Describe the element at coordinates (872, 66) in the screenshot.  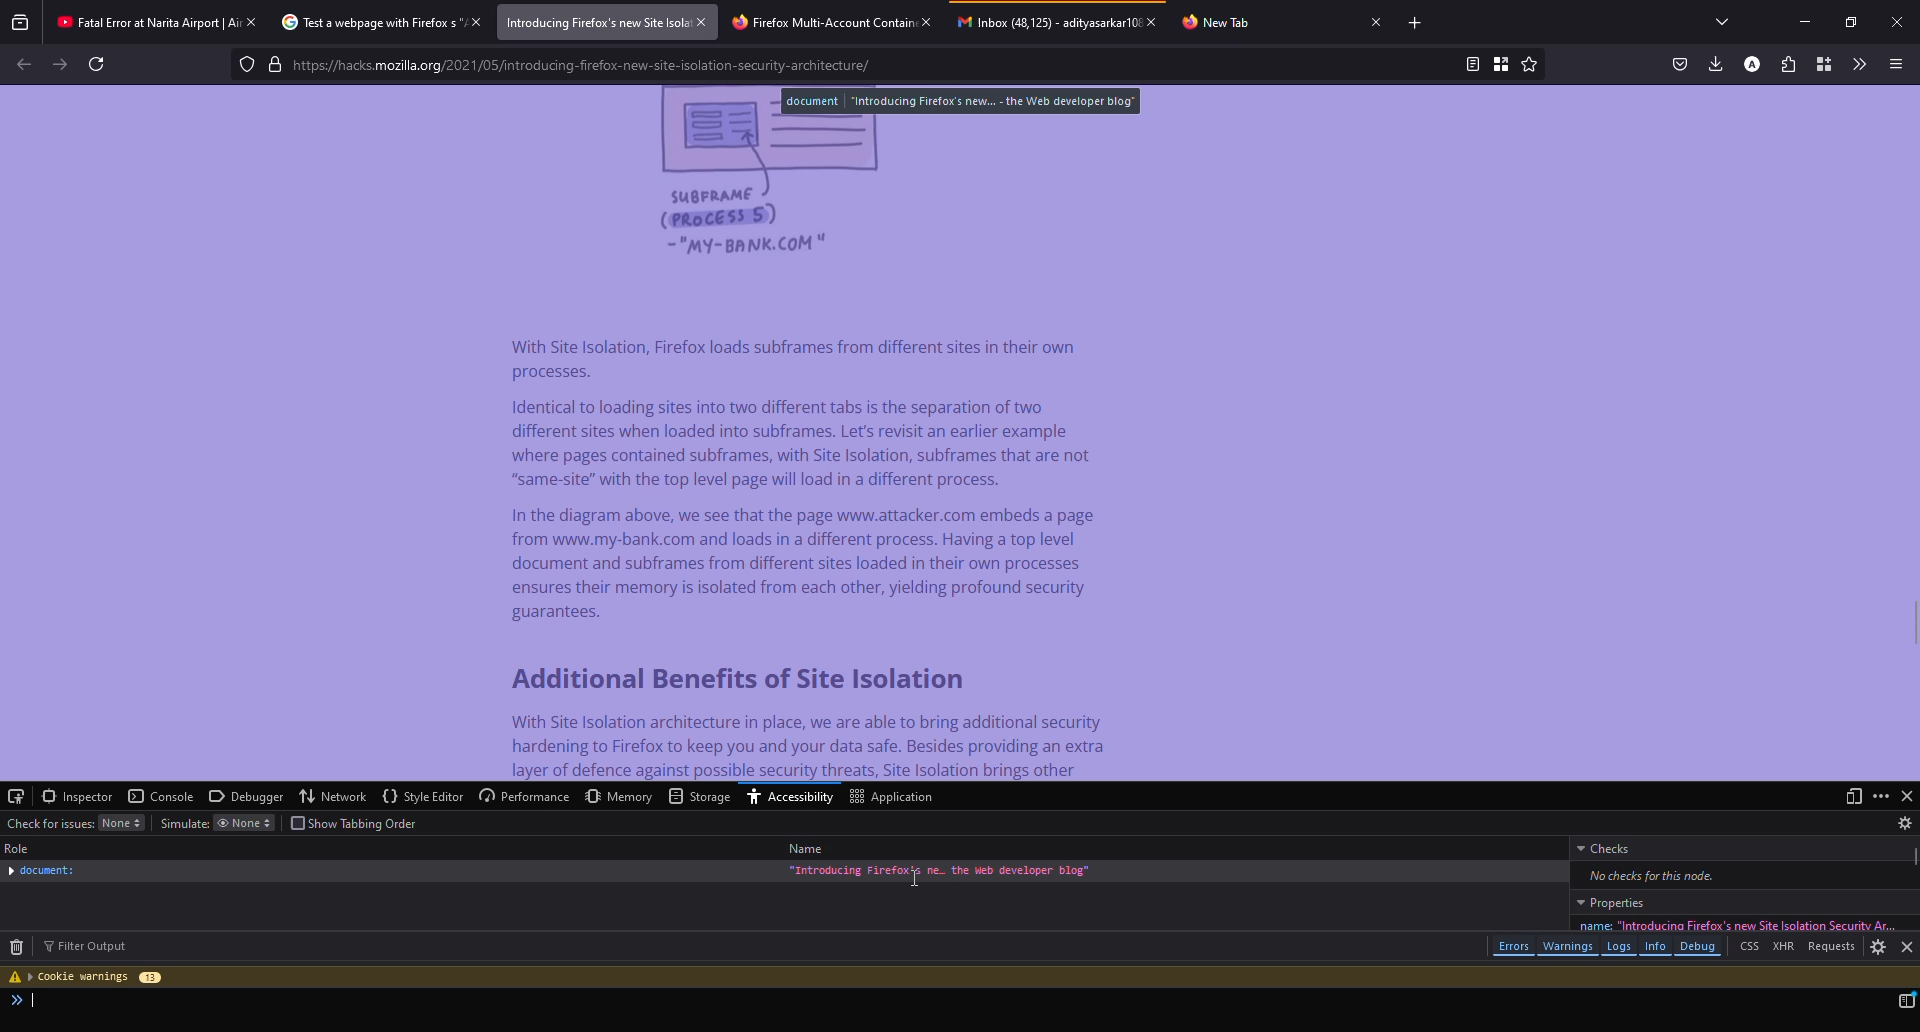
I see `search` at that location.